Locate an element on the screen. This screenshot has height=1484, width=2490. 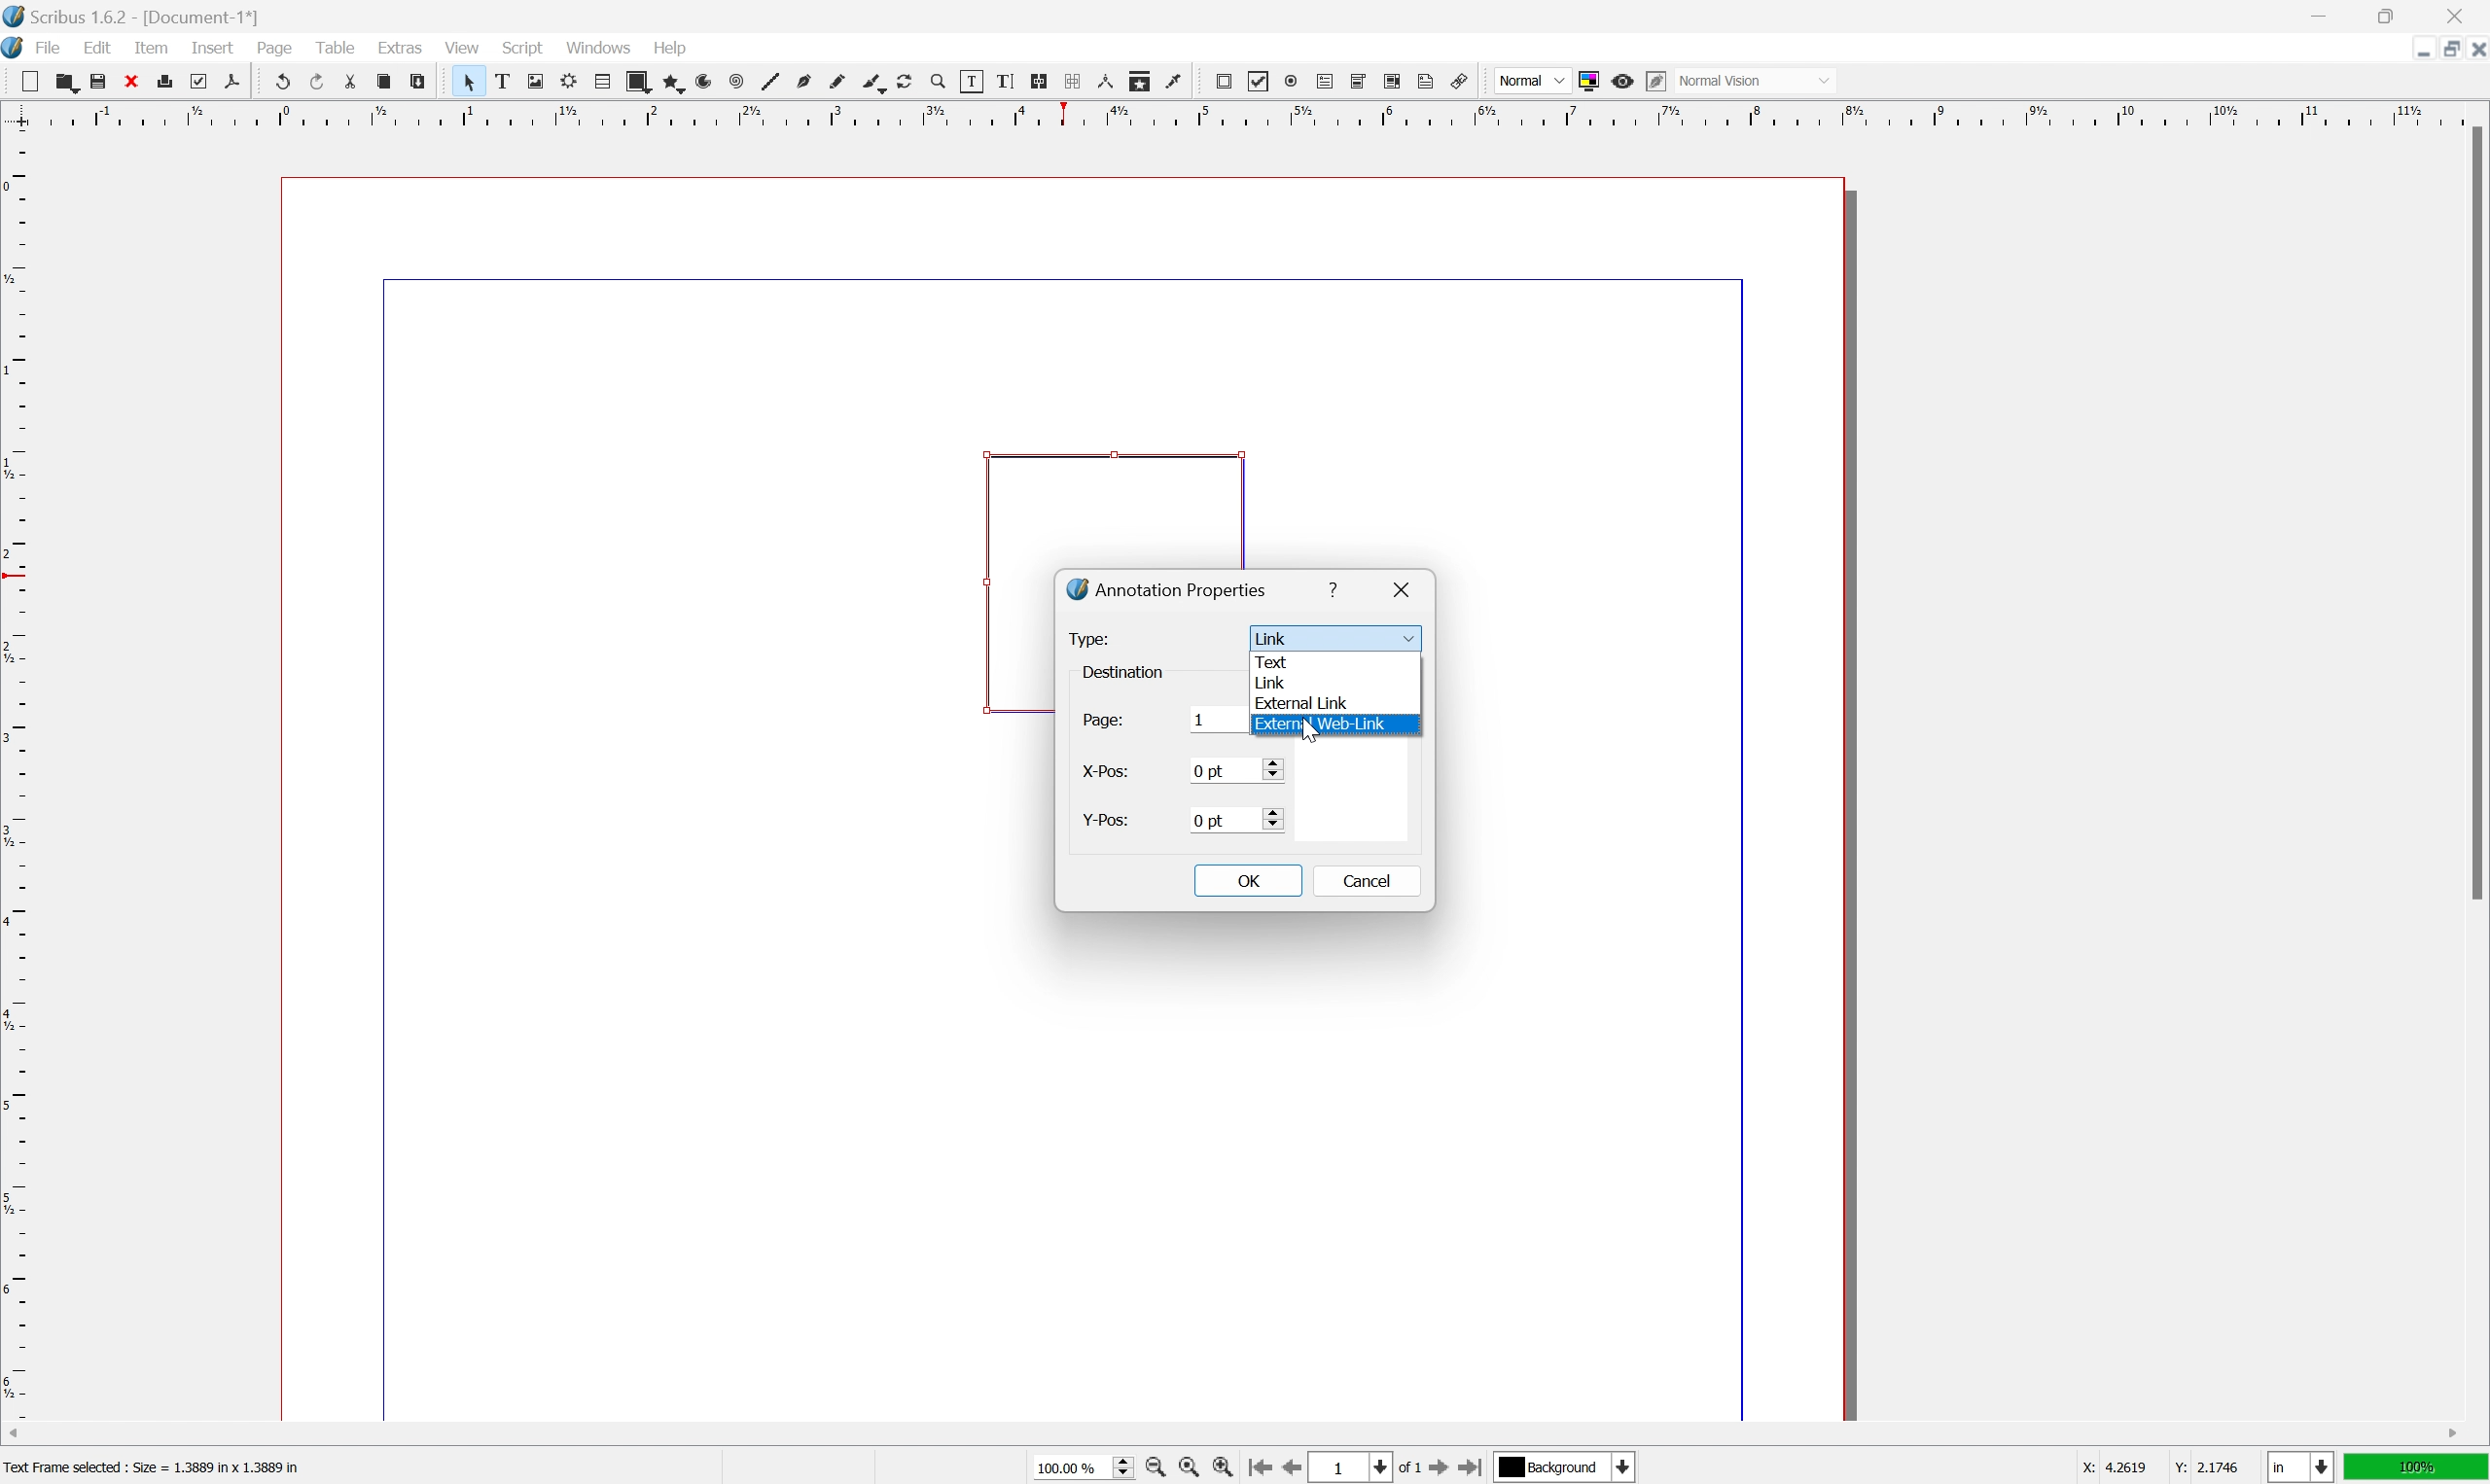
type: is located at coordinates (1093, 640).